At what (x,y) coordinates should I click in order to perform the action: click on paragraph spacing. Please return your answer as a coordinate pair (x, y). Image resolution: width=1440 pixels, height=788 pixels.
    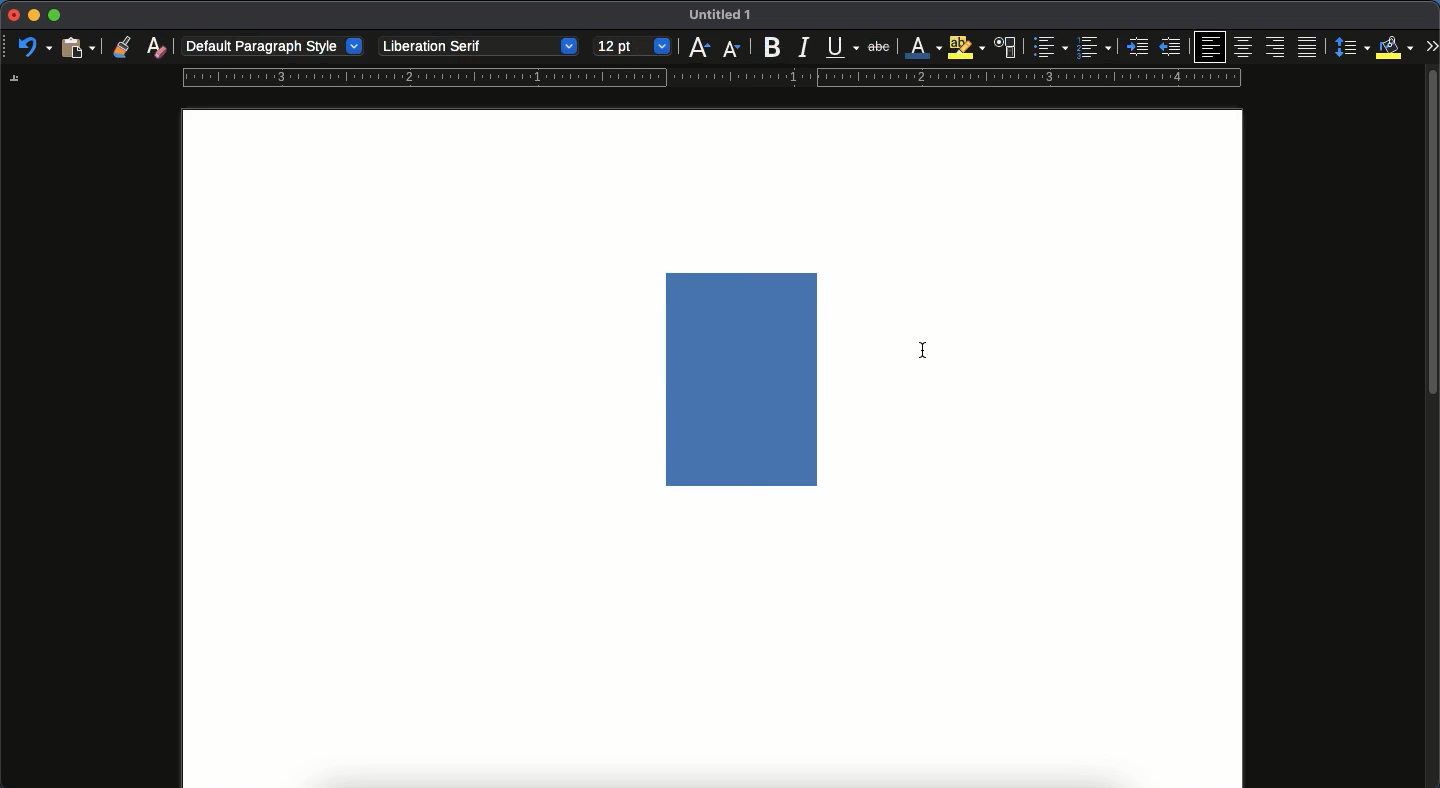
    Looking at the image, I should click on (1354, 49).